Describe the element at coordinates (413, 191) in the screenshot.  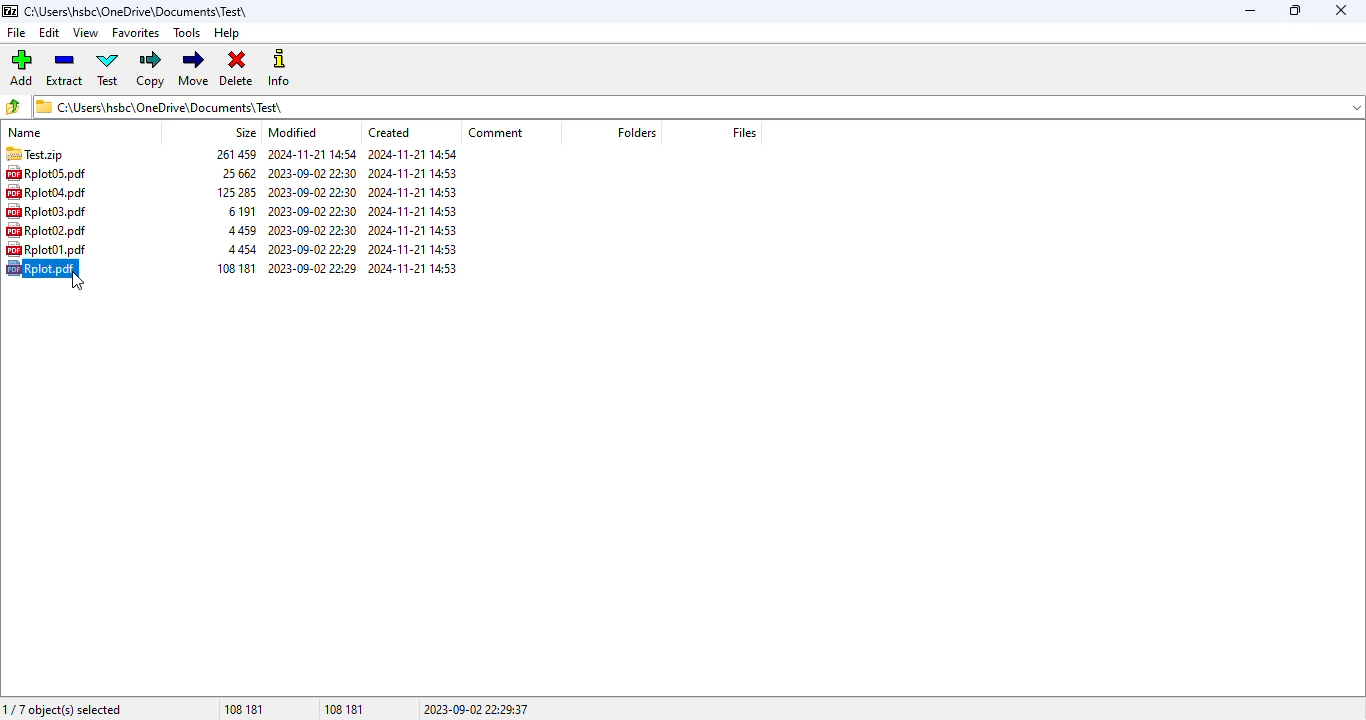
I see ` 2024-11-21 14:53` at that location.